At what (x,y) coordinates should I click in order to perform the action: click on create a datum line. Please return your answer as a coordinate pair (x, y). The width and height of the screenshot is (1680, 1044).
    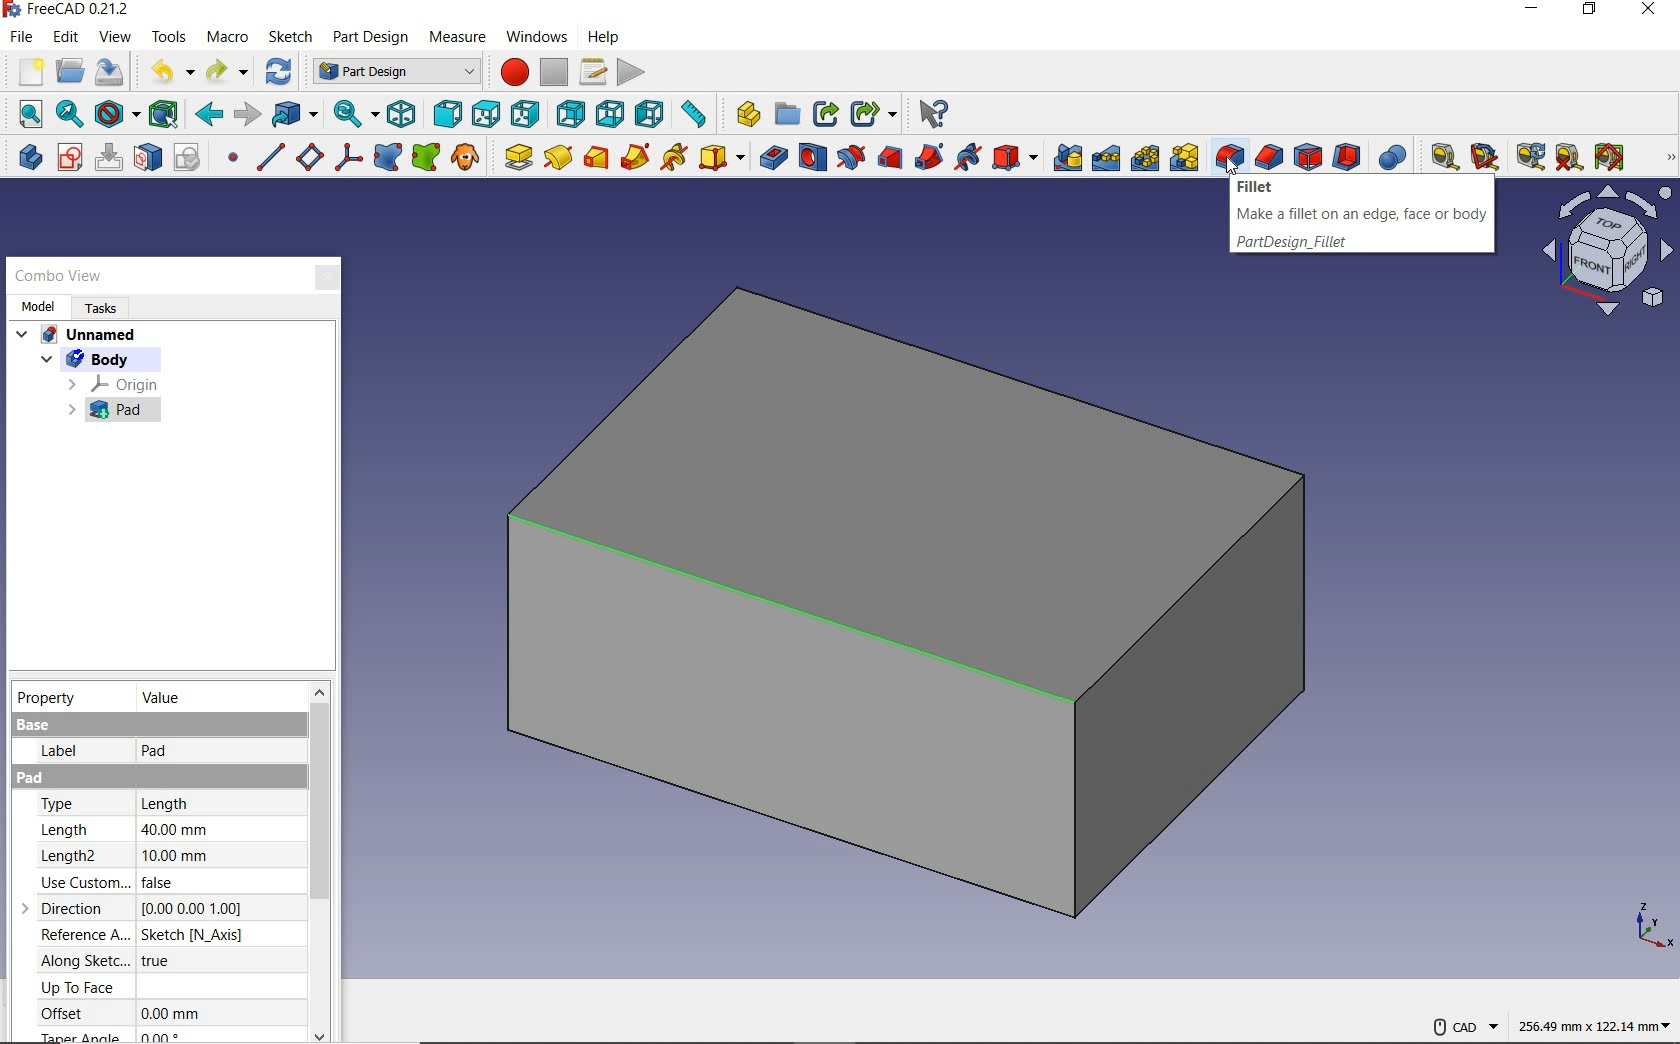
    Looking at the image, I should click on (267, 157).